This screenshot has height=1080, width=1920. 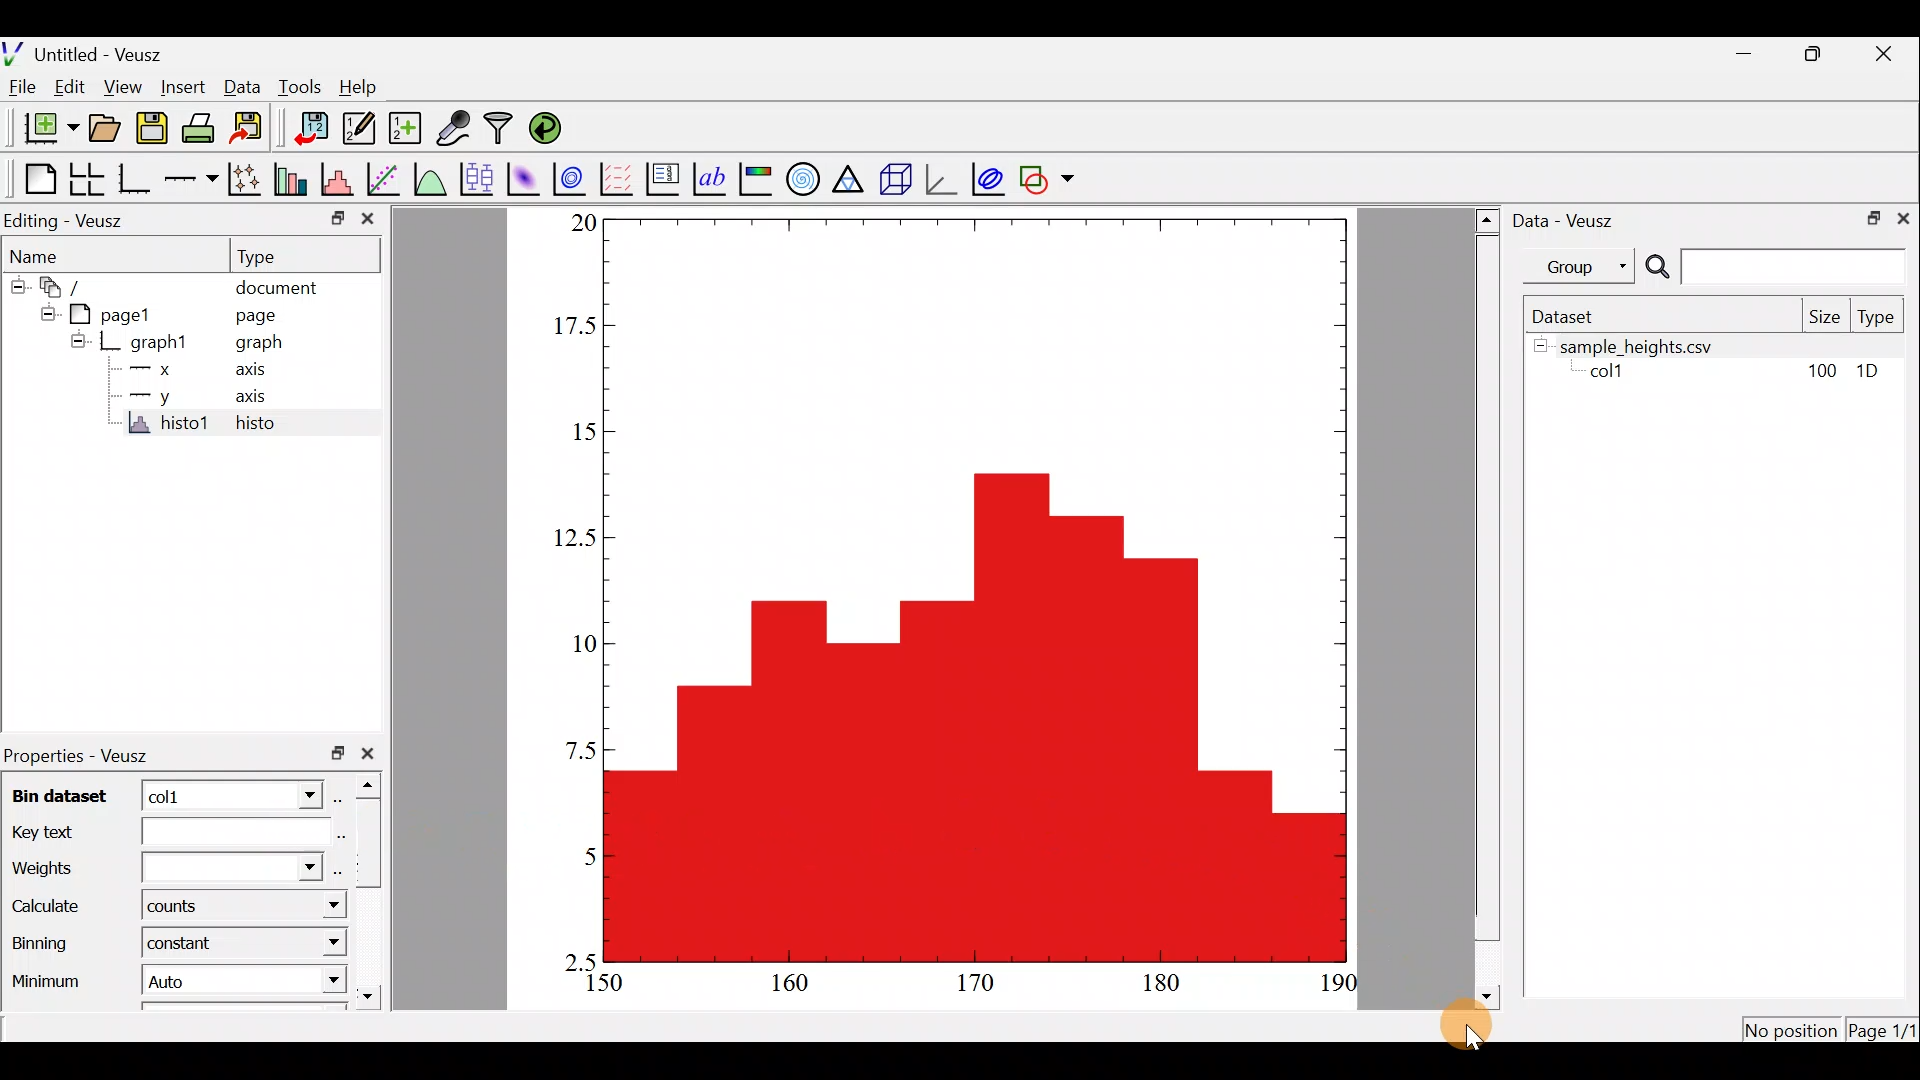 What do you see at coordinates (1825, 372) in the screenshot?
I see `100` at bounding box center [1825, 372].